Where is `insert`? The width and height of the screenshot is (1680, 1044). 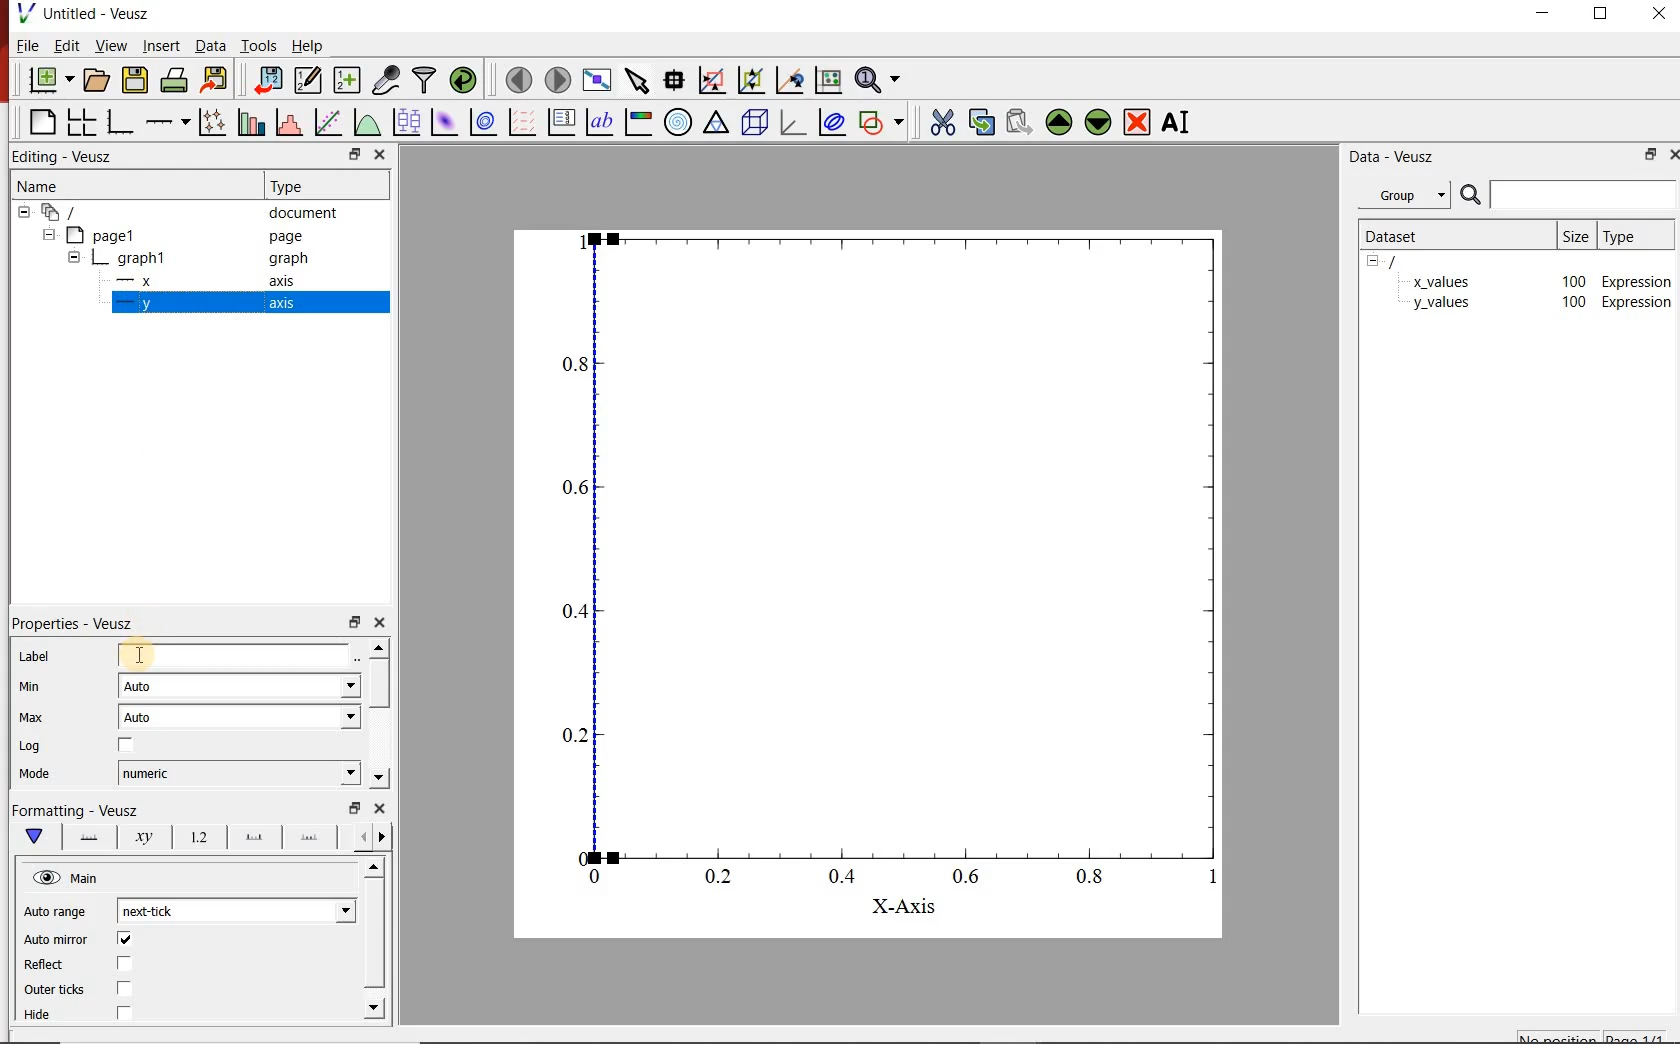
insert is located at coordinates (161, 45).